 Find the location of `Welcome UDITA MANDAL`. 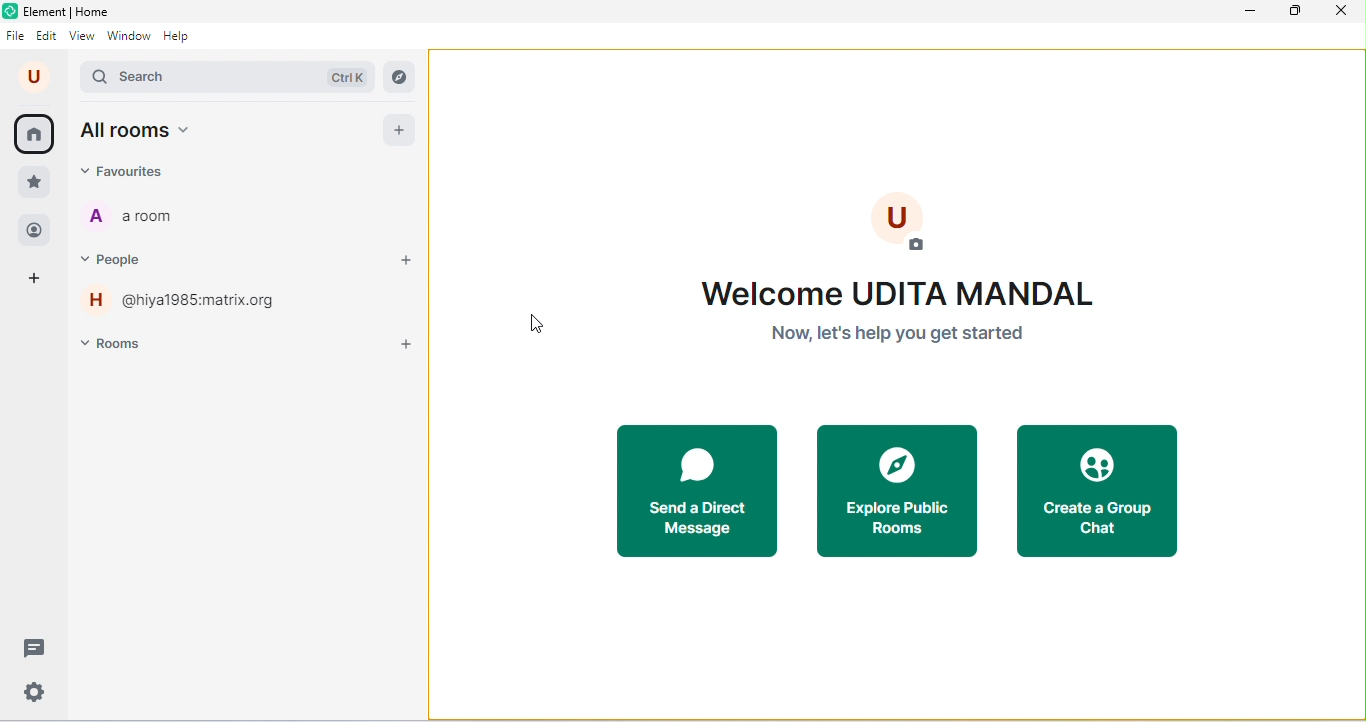

Welcome UDITA MANDAL is located at coordinates (904, 291).